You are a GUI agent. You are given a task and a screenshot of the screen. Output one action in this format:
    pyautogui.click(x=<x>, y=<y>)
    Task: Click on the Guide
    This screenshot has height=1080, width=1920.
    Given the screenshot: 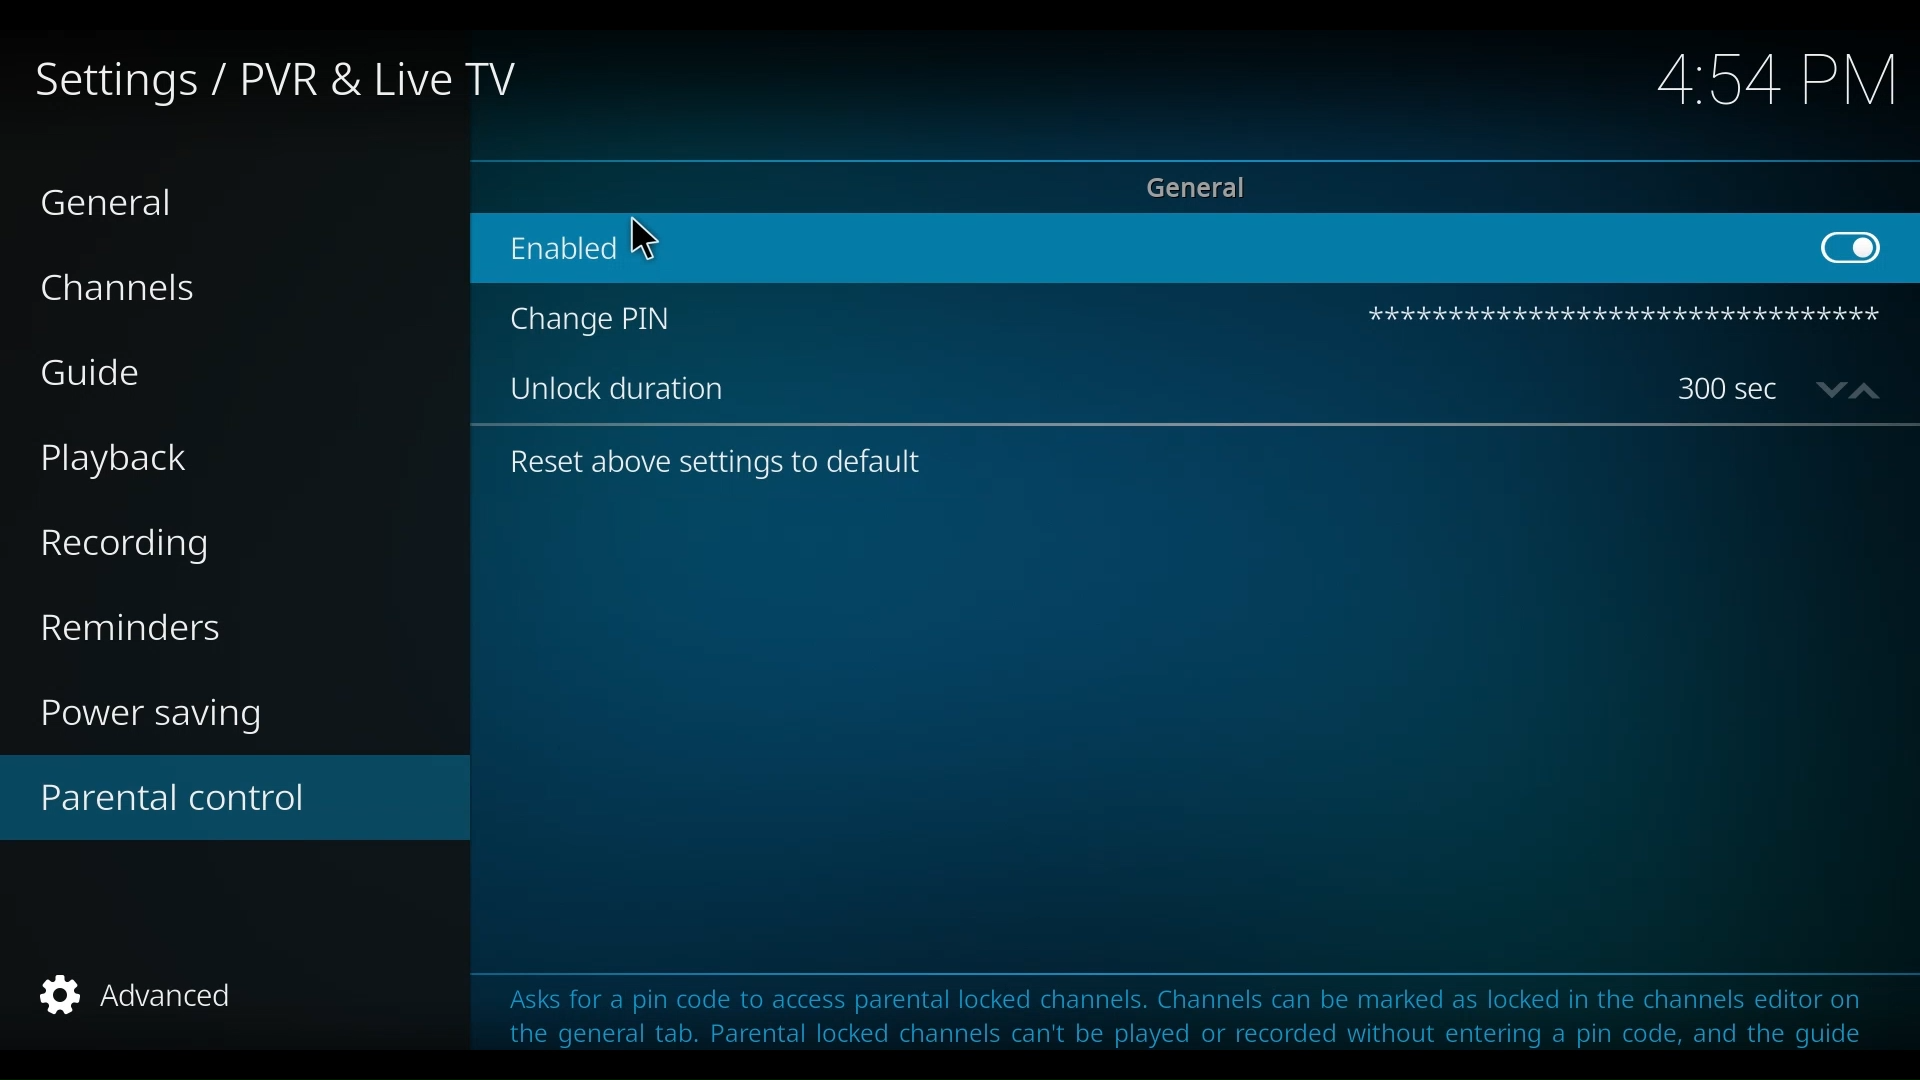 What is the action you would take?
    pyautogui.click(x=95, y=372)
    